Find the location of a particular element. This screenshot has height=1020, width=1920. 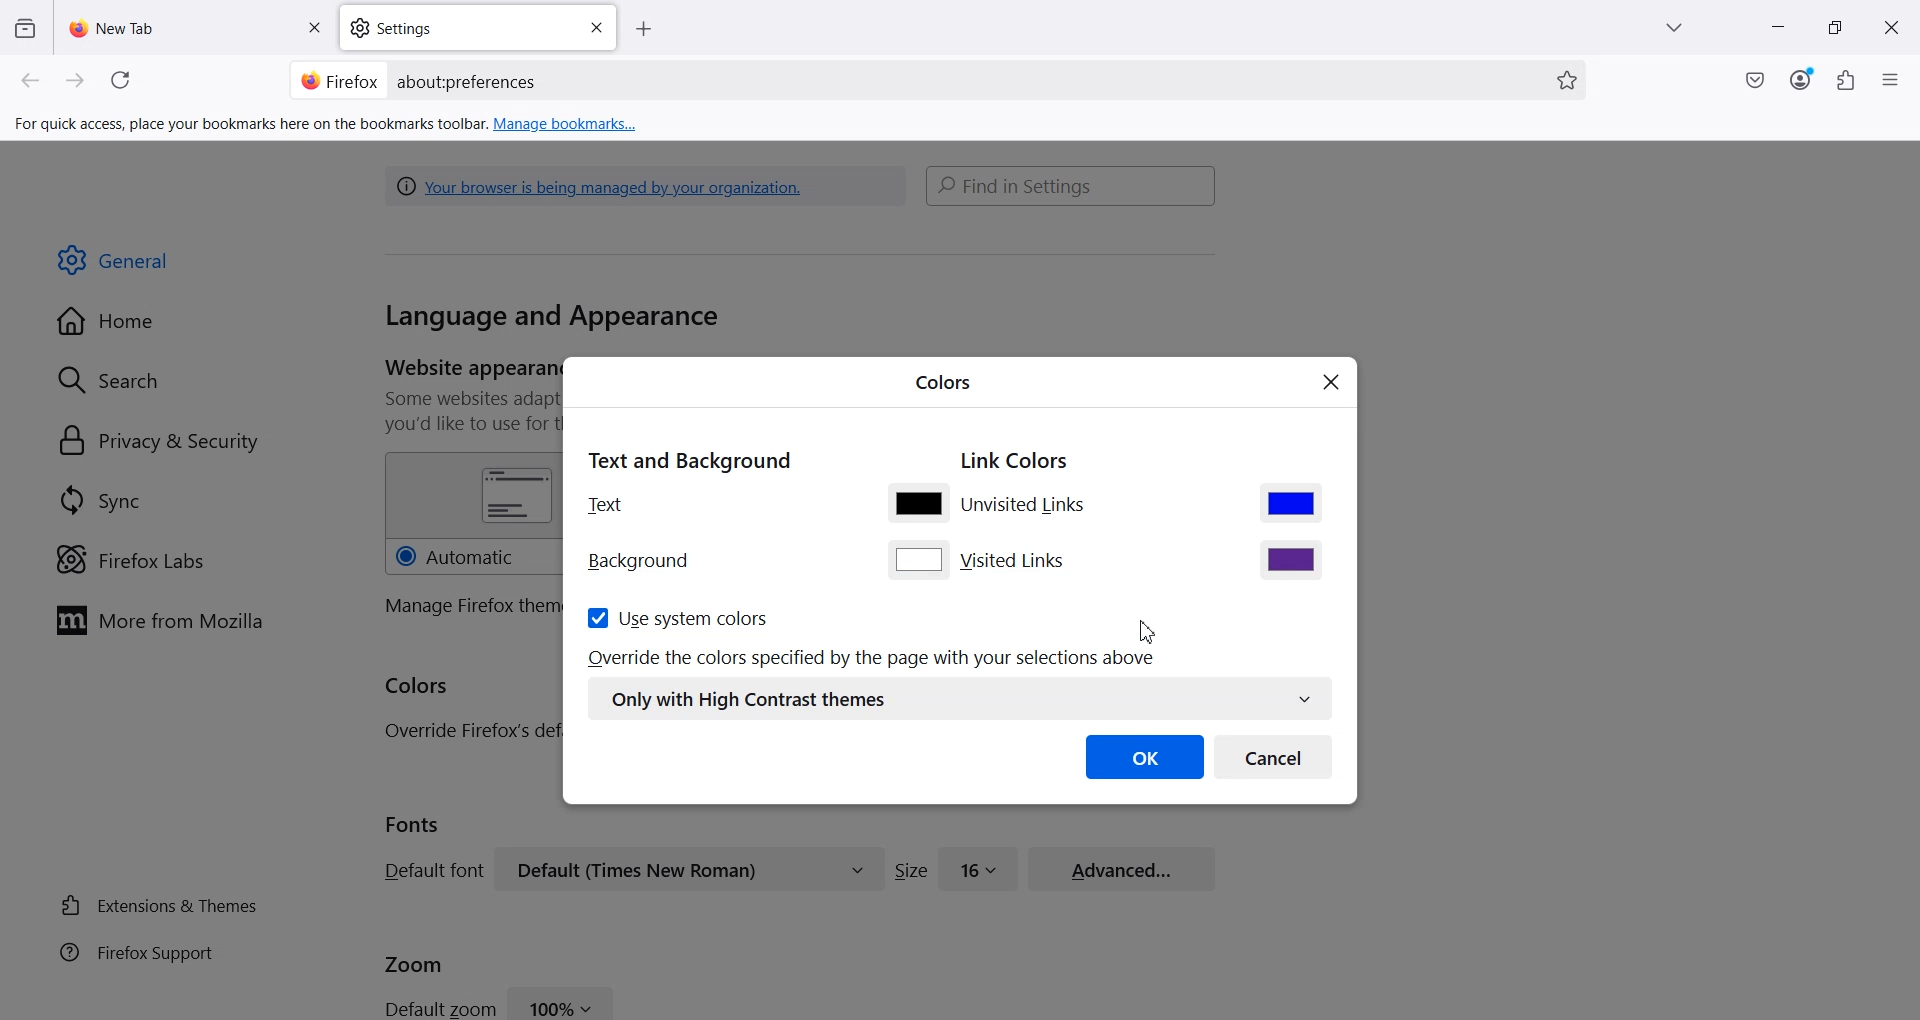

Maximize is located at coordinates (1835, 28).